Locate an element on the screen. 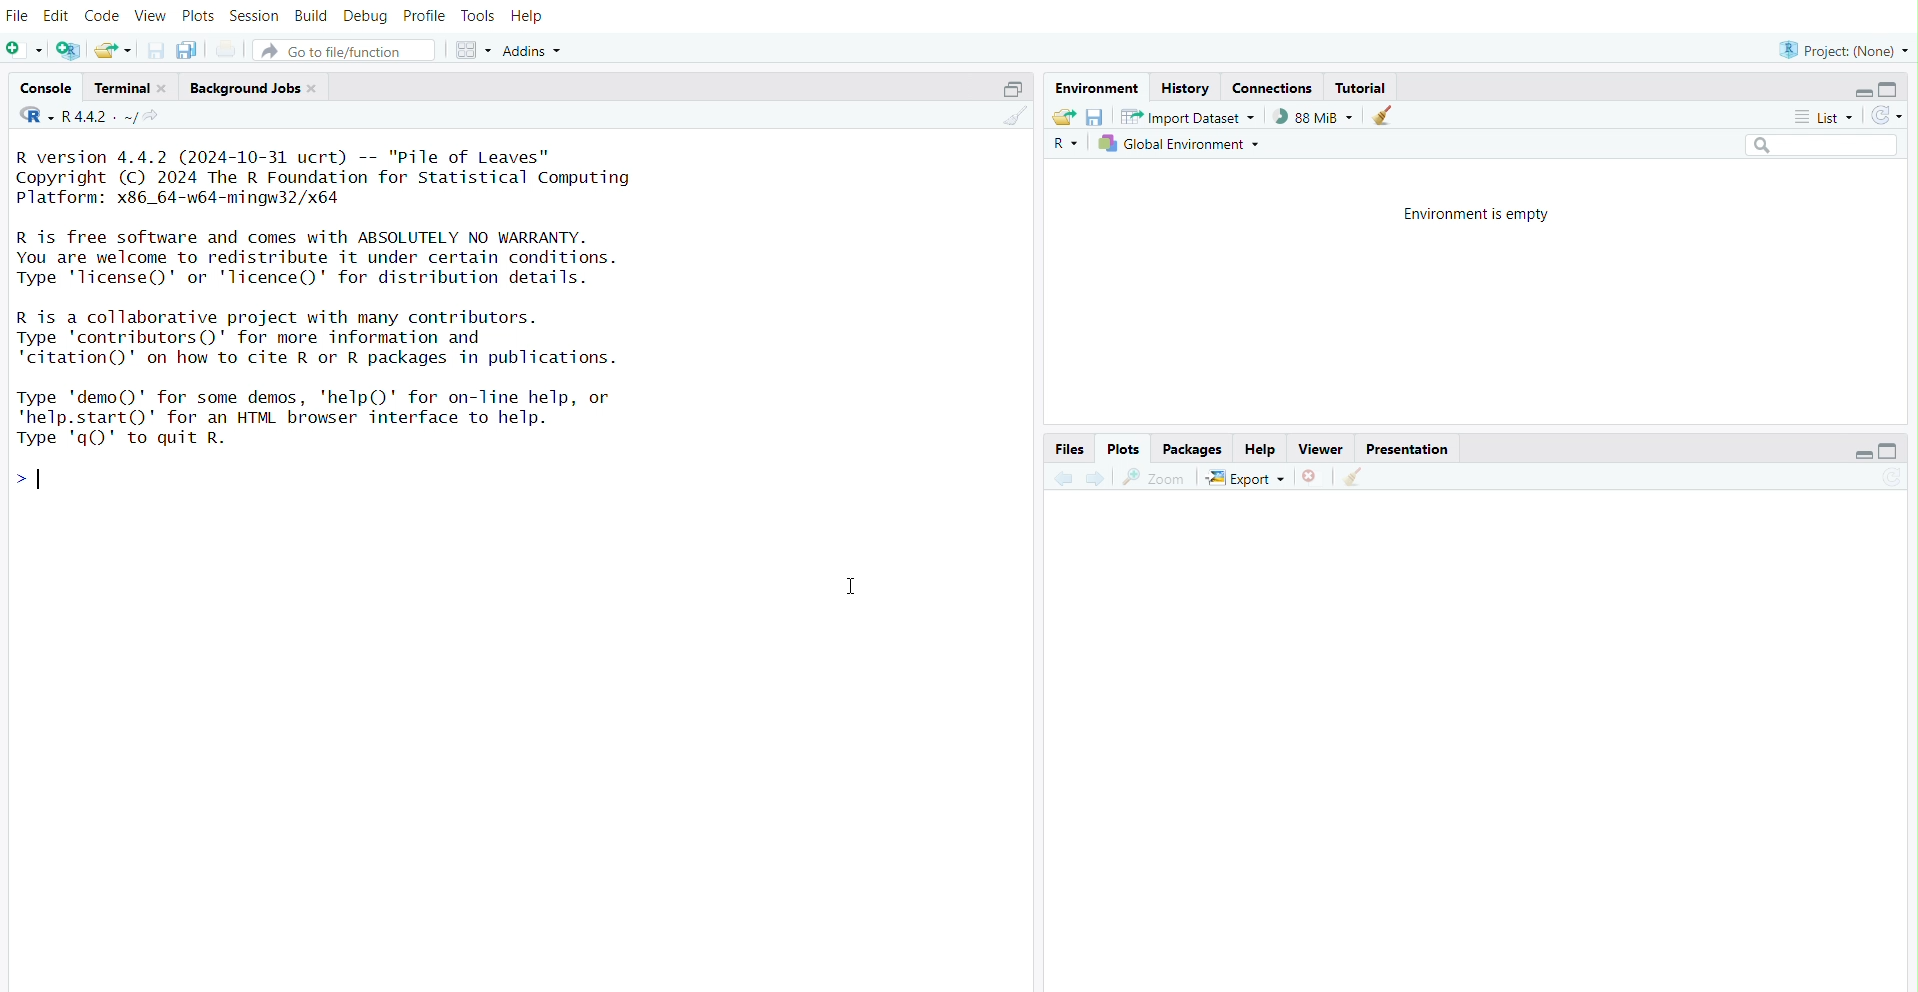 The height and width of the screenshot is (992, 1918). help is located at coordinates (530, 13).